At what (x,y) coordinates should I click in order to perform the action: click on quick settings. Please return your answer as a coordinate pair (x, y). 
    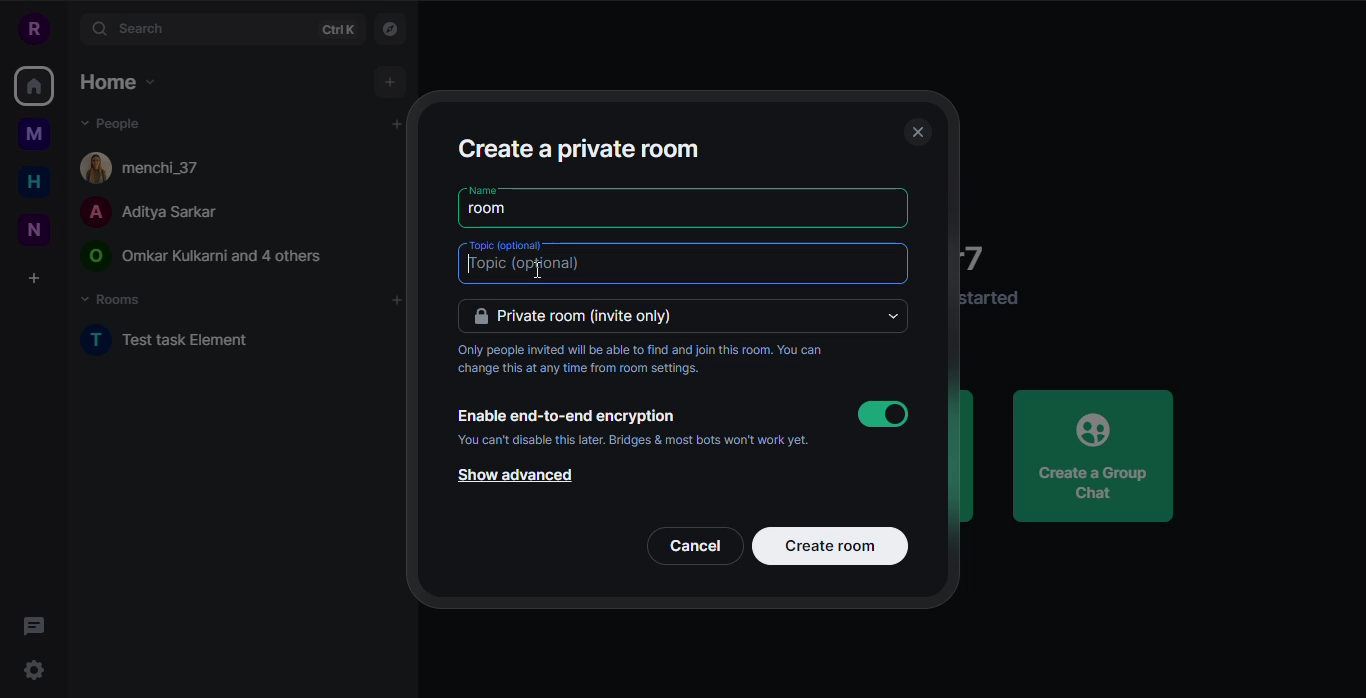
    Looking at the image, I should click on (35, 673).